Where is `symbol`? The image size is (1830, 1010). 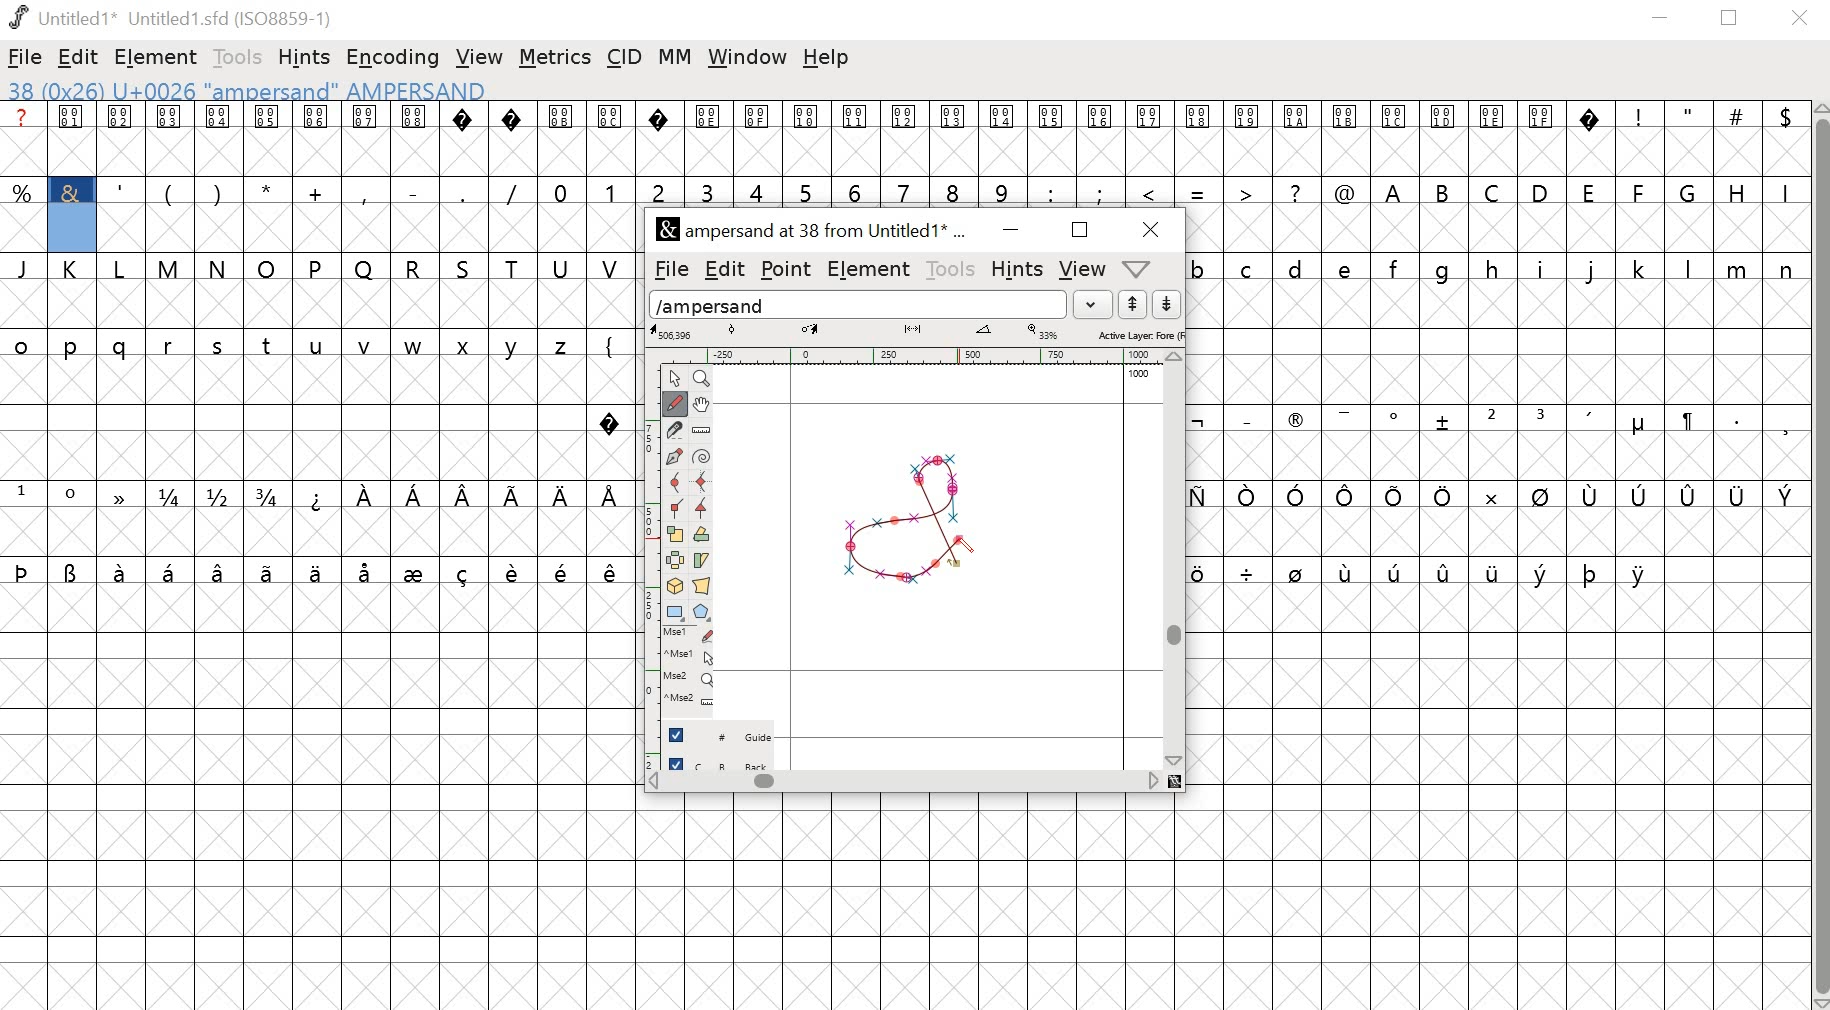
symbol is located at coordinates (1396, 570).